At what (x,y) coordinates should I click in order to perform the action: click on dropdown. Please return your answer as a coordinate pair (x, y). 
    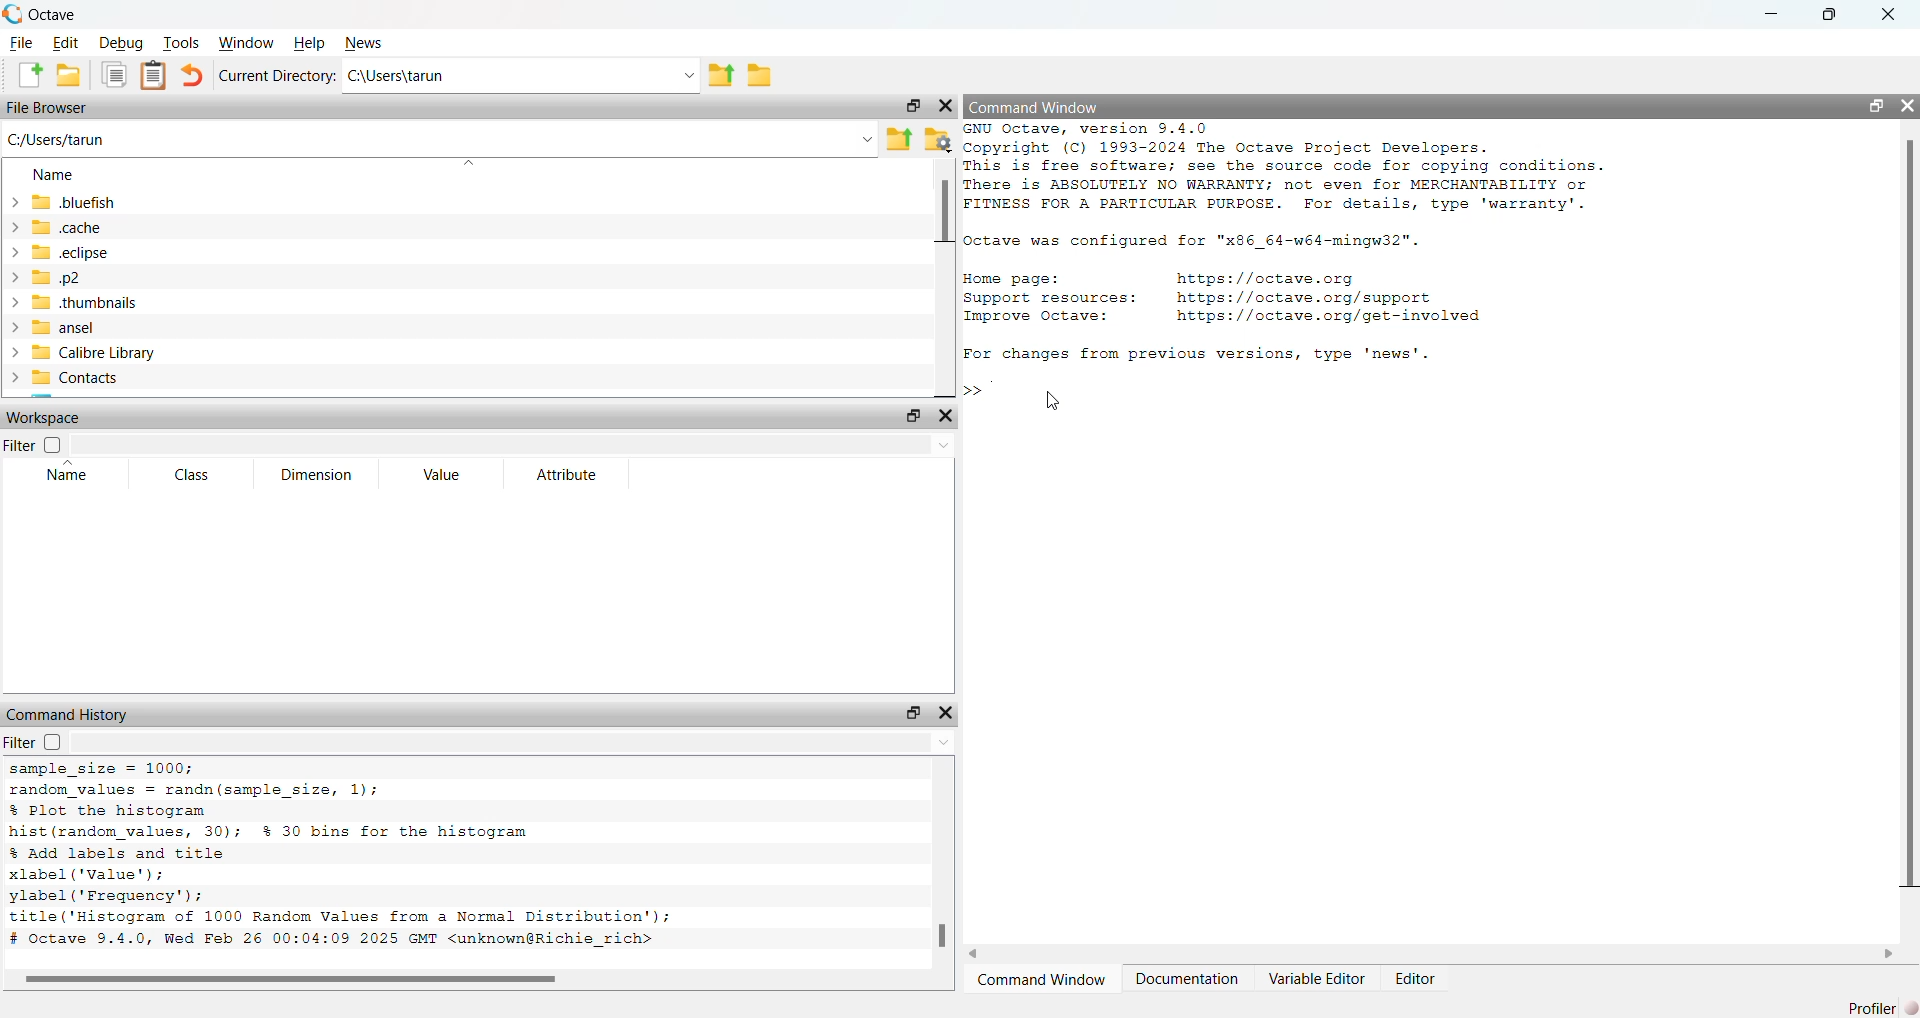
    Looking at the image, I should click on (685, 77).